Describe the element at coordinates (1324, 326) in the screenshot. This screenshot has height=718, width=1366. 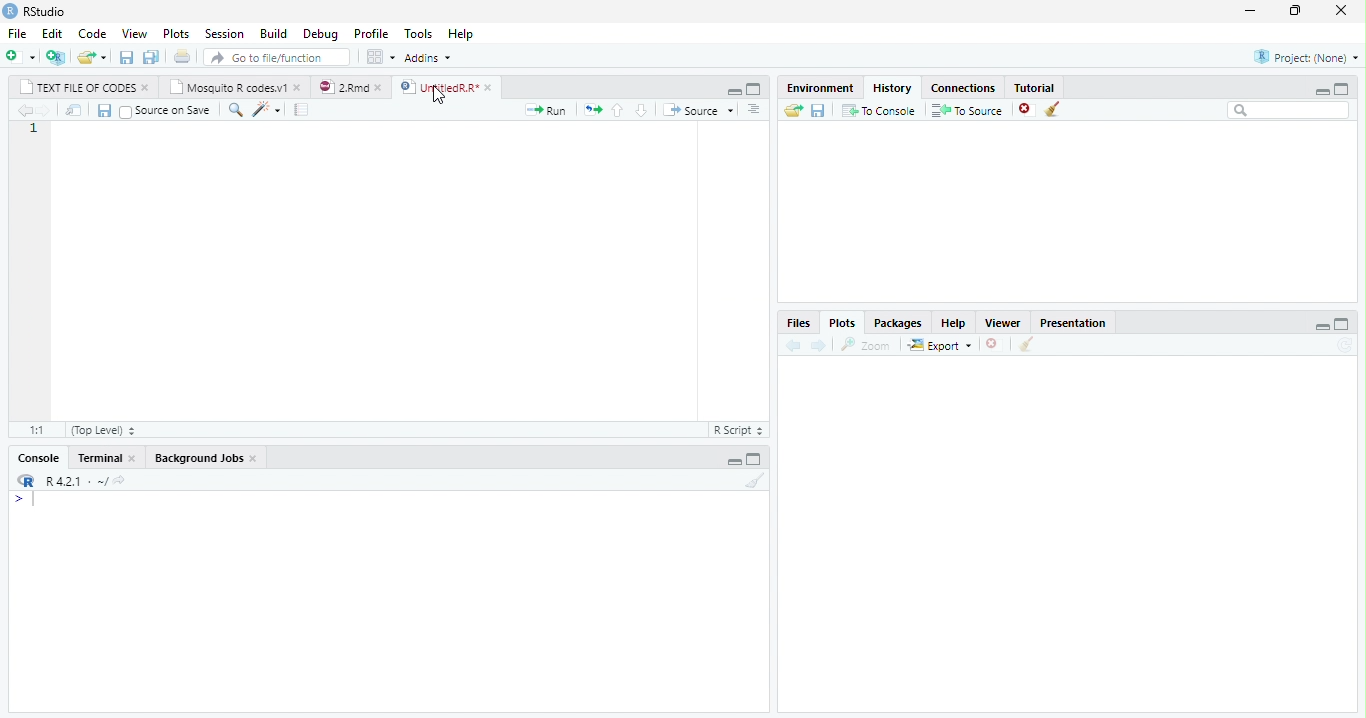
I see `minimize` at that location.